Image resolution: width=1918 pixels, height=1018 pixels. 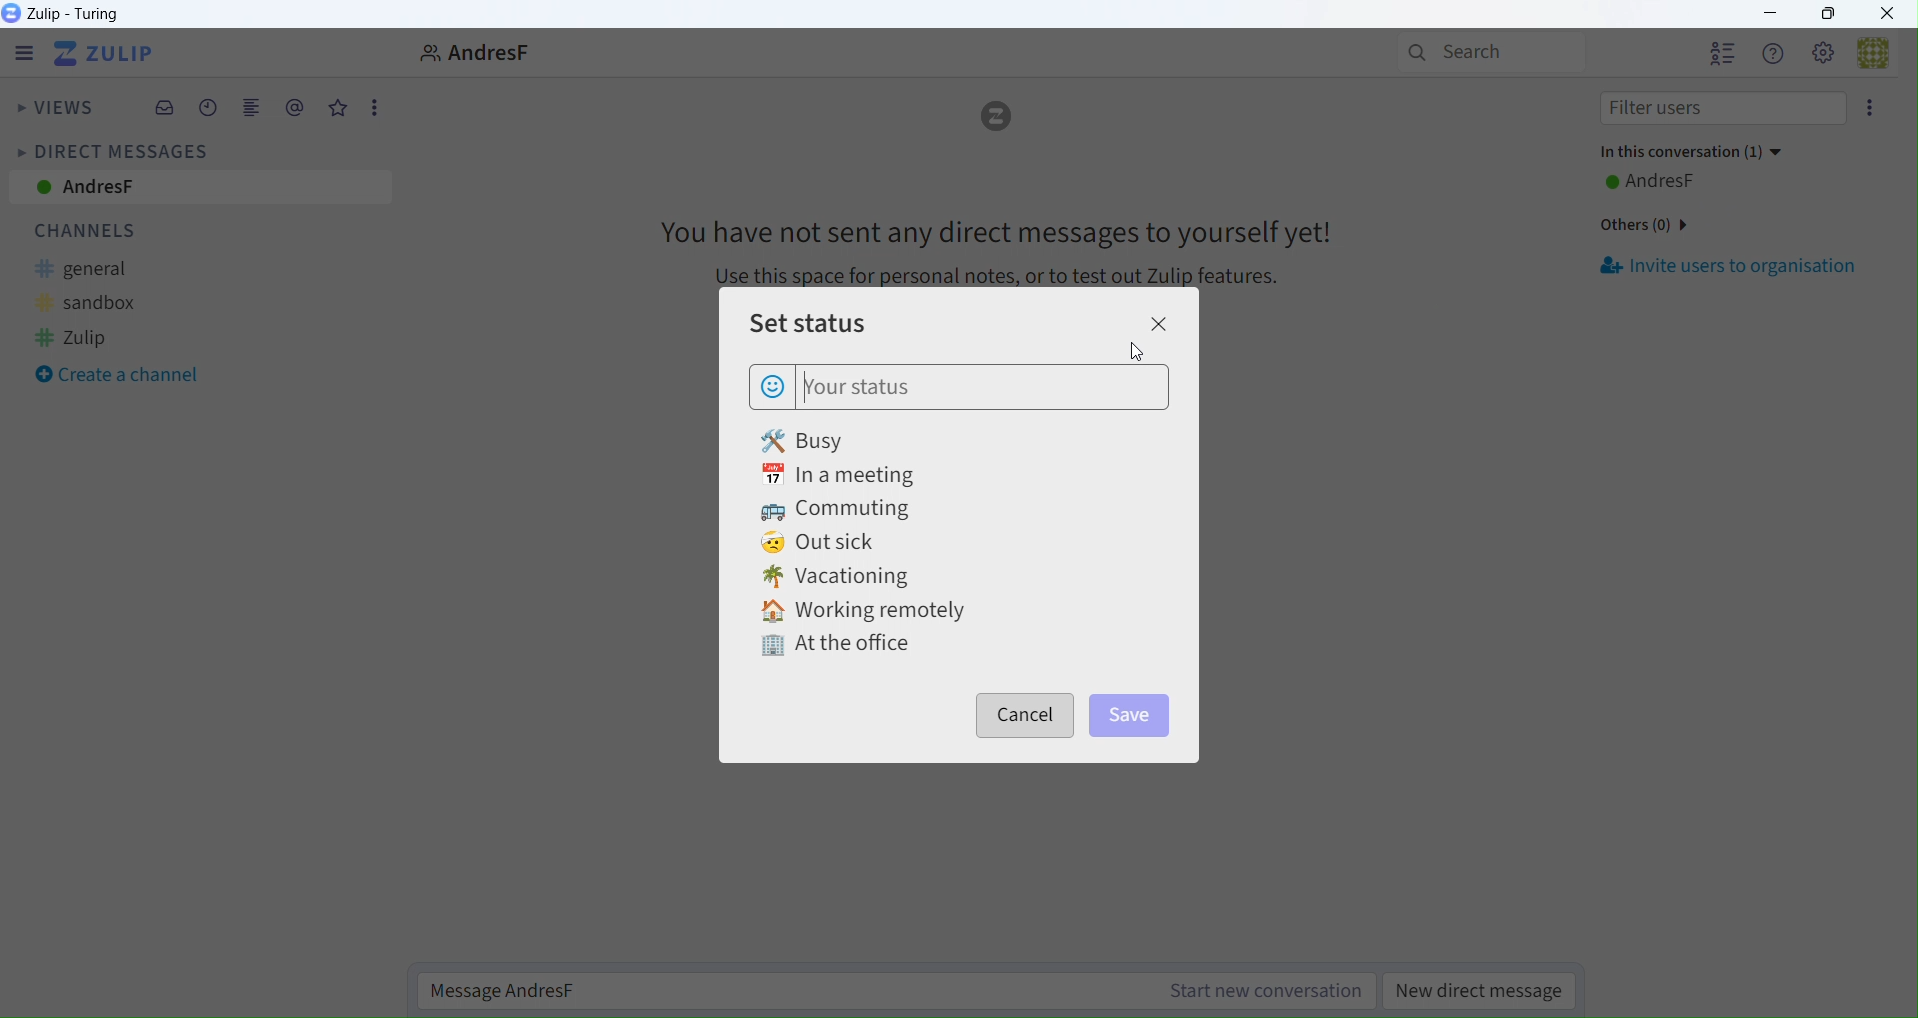 What do you see at coordinates (838, 328) in the screenshot?
I see `Set Status` at bounding box center [838, 328].